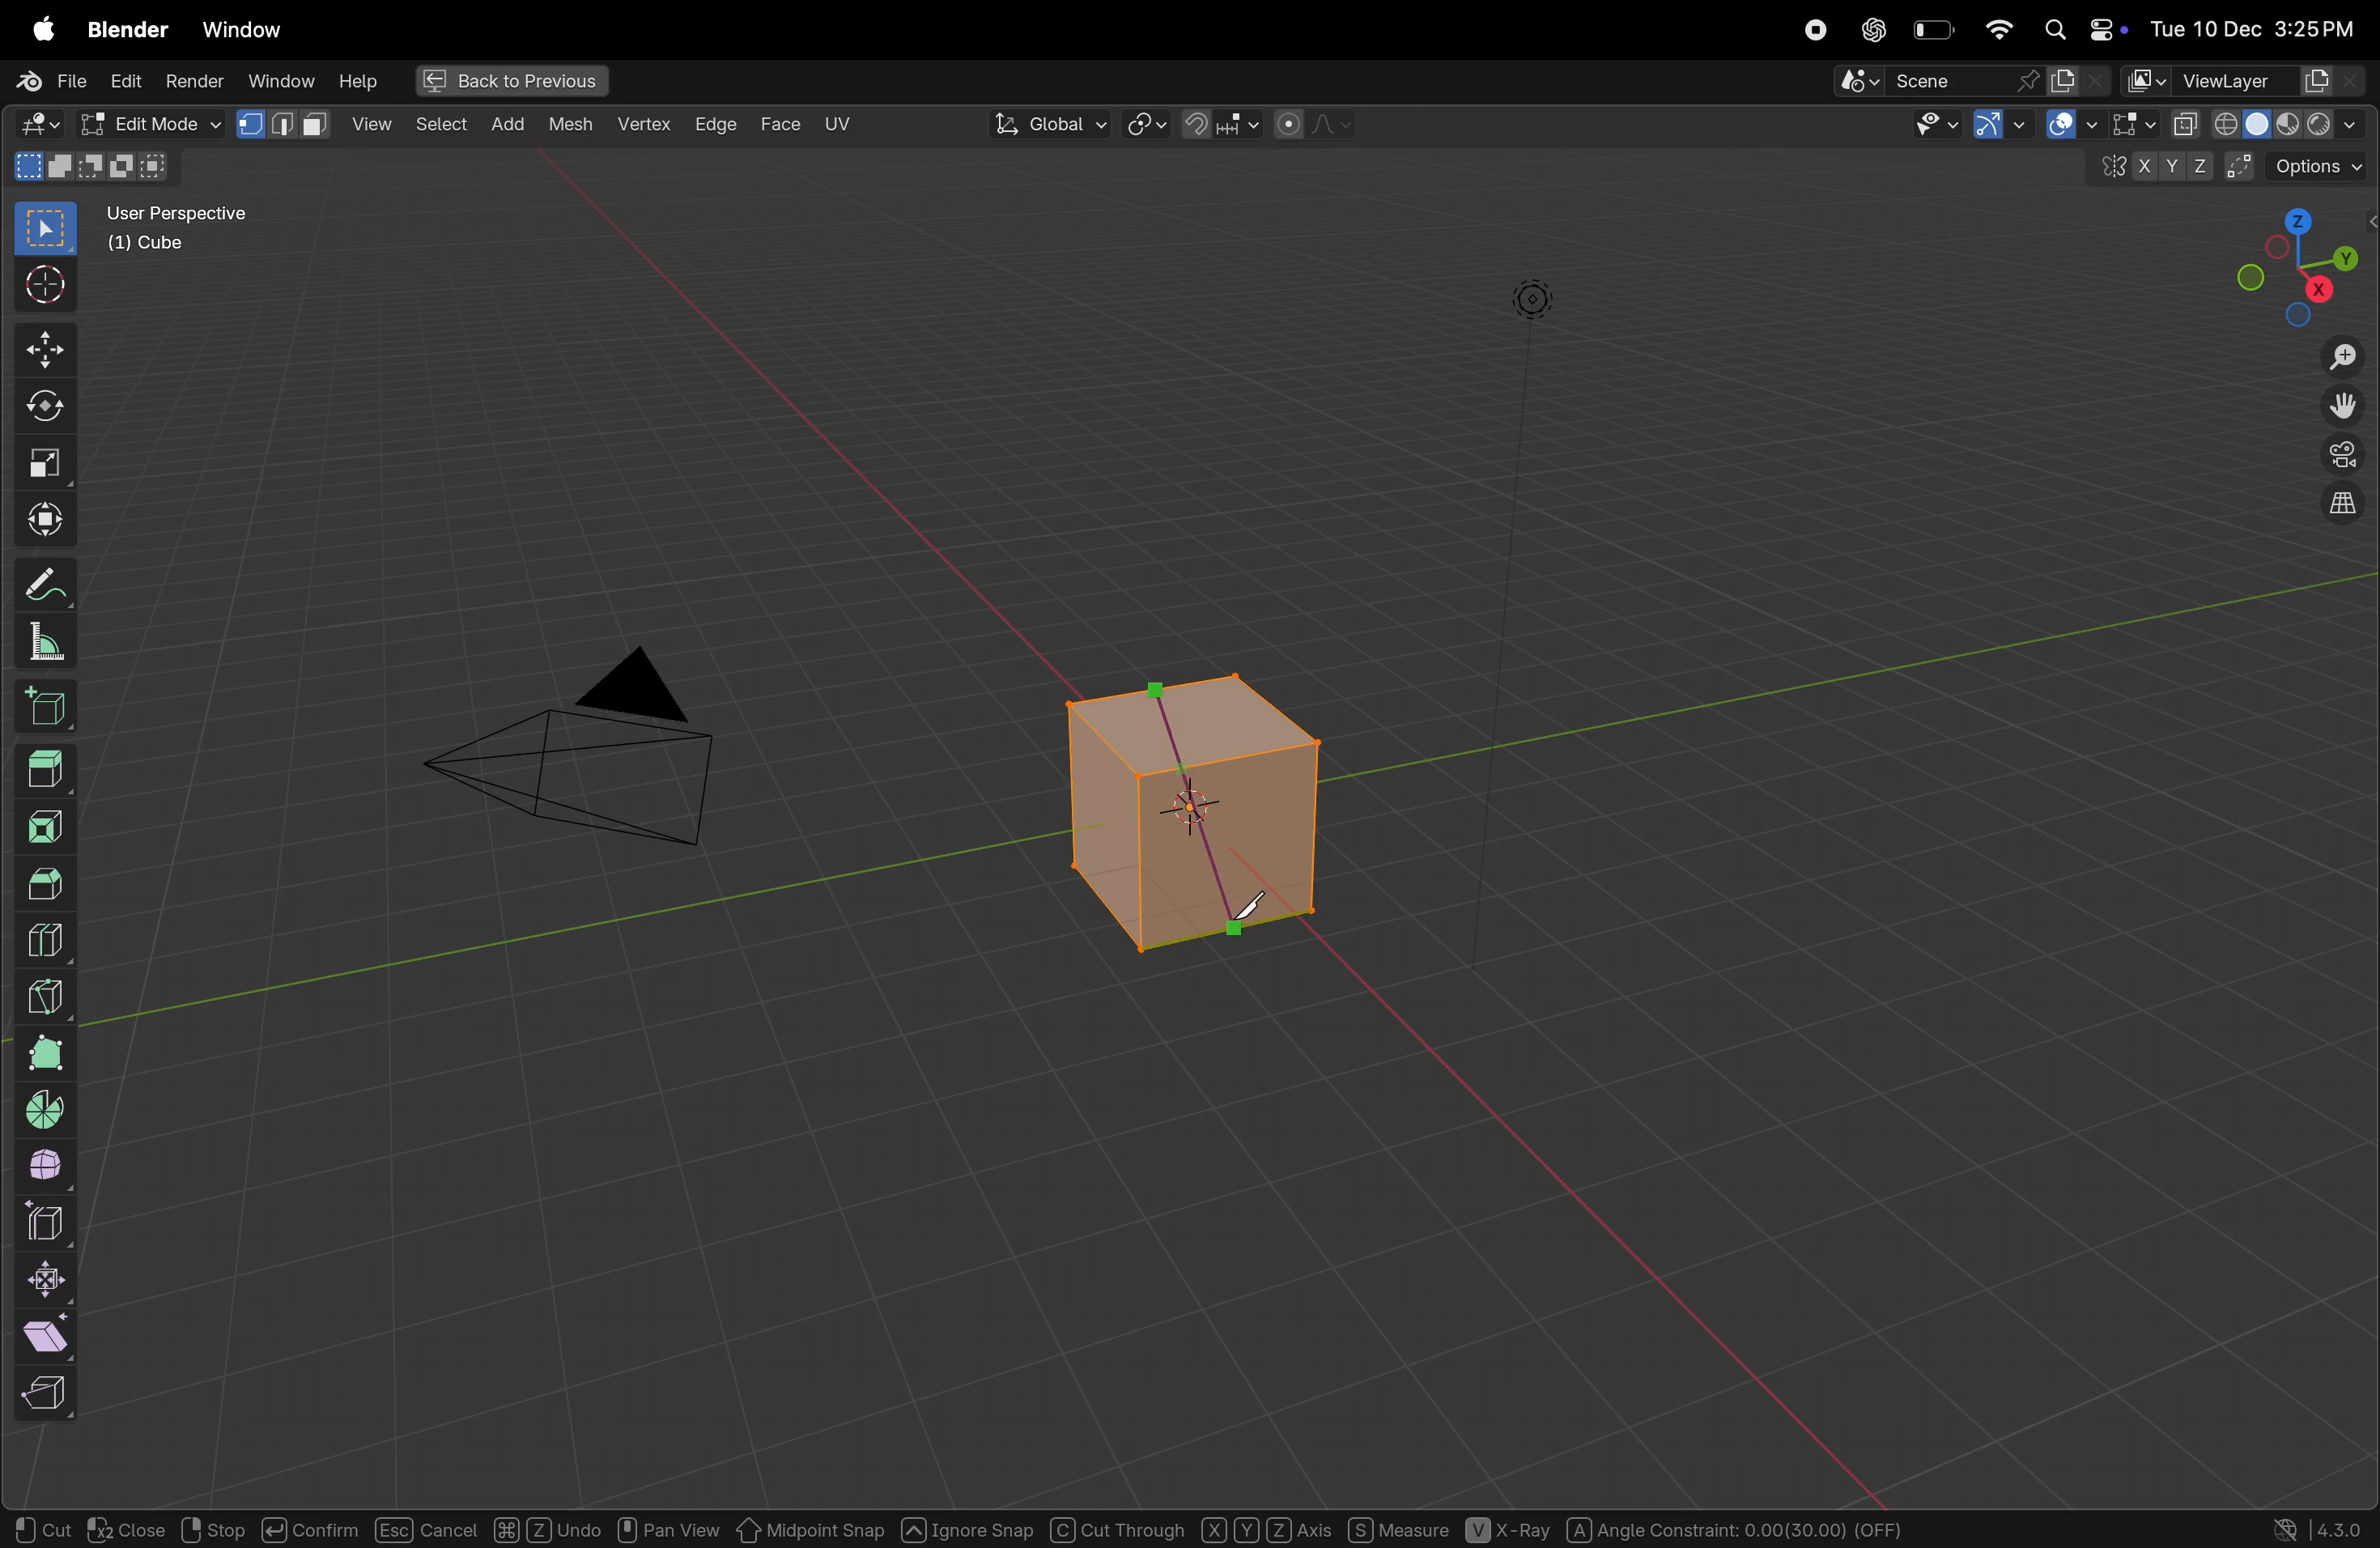 The height and width of the screenshot is (1548, 2380). What do you see at coordinates (210, 1529) in the screenshot?
I see `Stop` at bounding box center [210, 1529].